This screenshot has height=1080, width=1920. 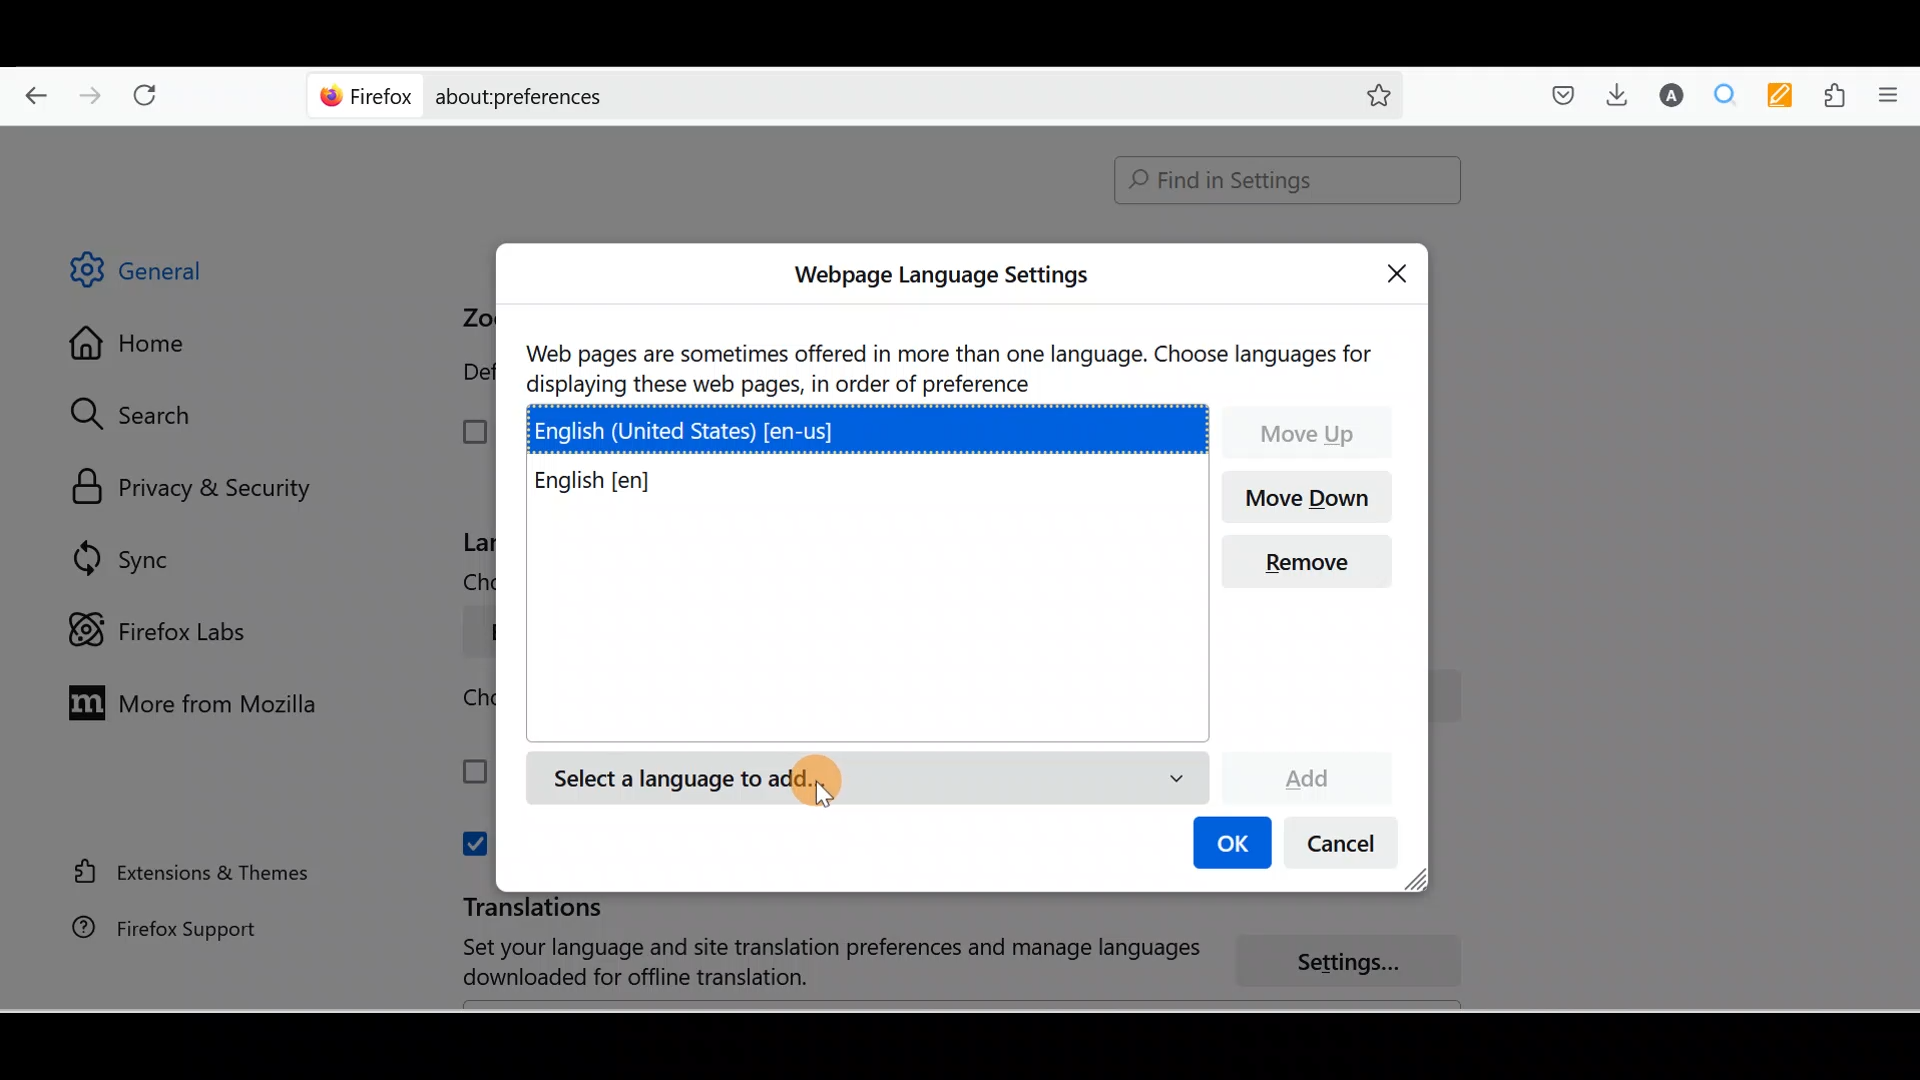 What do you see at coordinates (1556, 96) in the screenshot?
I see `Save to pocket` at bounding box center [1556, 96].